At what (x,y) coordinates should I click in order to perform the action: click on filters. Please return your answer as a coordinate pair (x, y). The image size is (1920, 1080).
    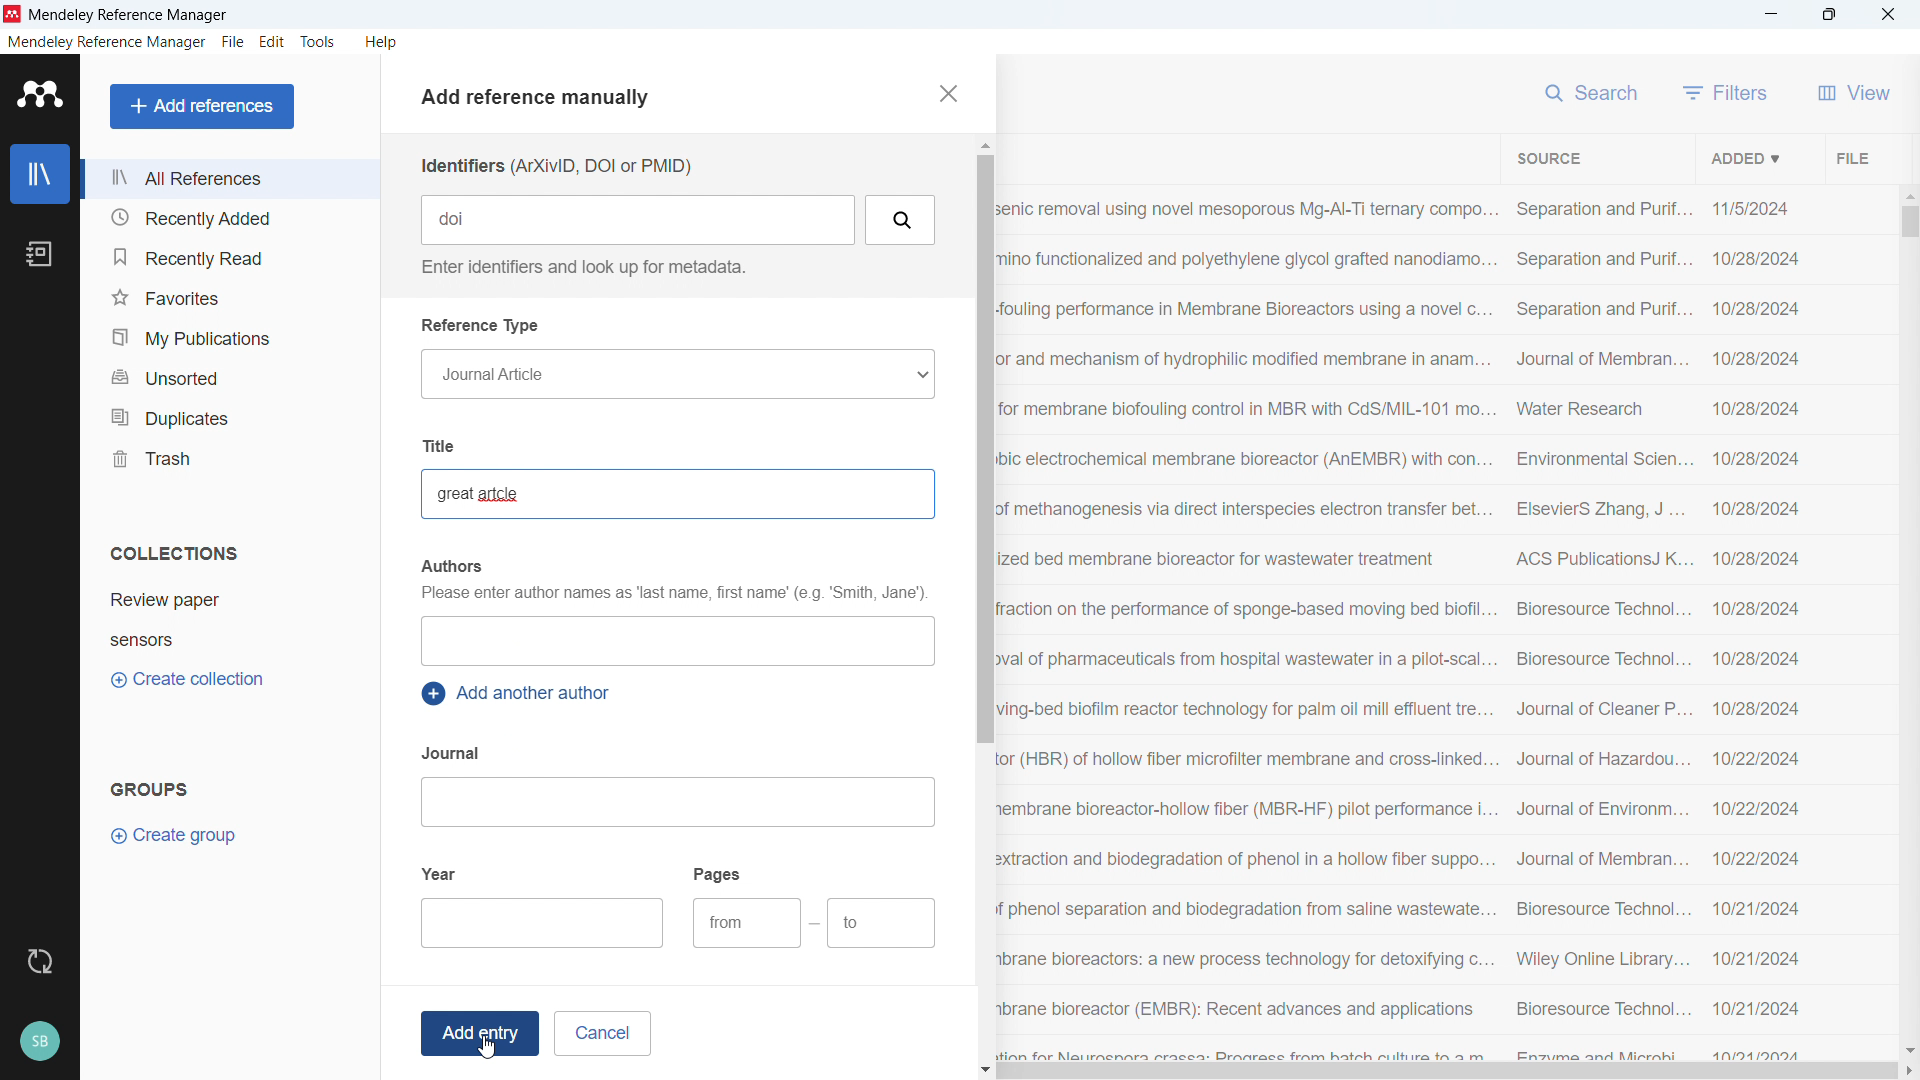
    Looking at the image, I should click on (1726, 92).